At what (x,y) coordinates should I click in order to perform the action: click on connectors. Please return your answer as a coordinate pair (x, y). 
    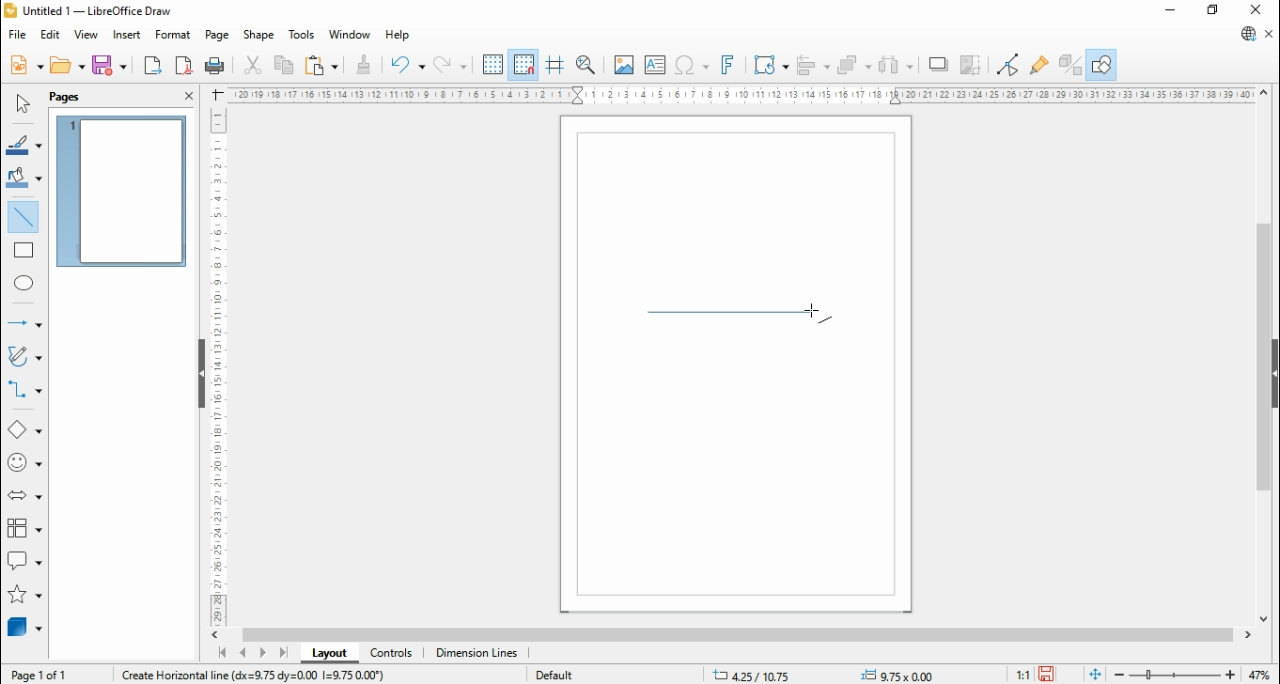
    Looking at the image, I should click on (24, 388).